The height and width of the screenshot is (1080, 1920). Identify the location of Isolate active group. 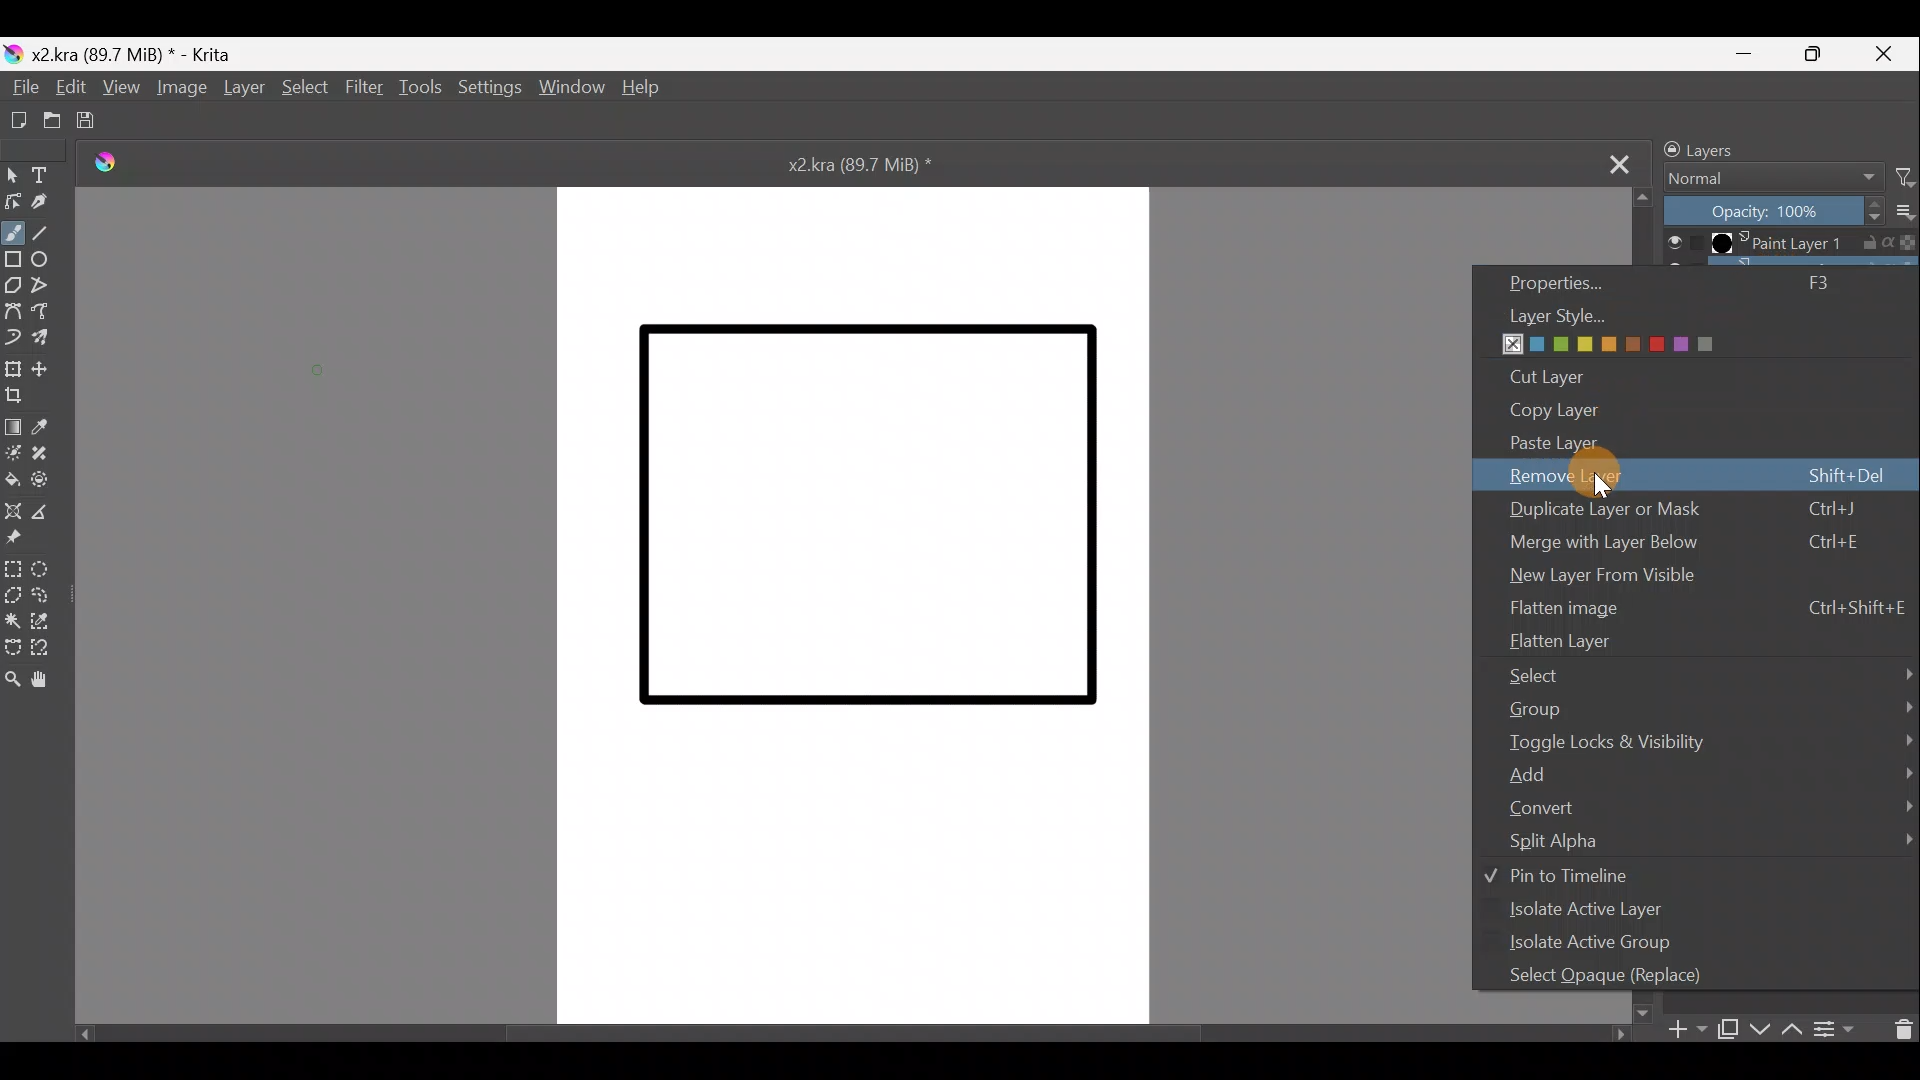
(1605, 944).